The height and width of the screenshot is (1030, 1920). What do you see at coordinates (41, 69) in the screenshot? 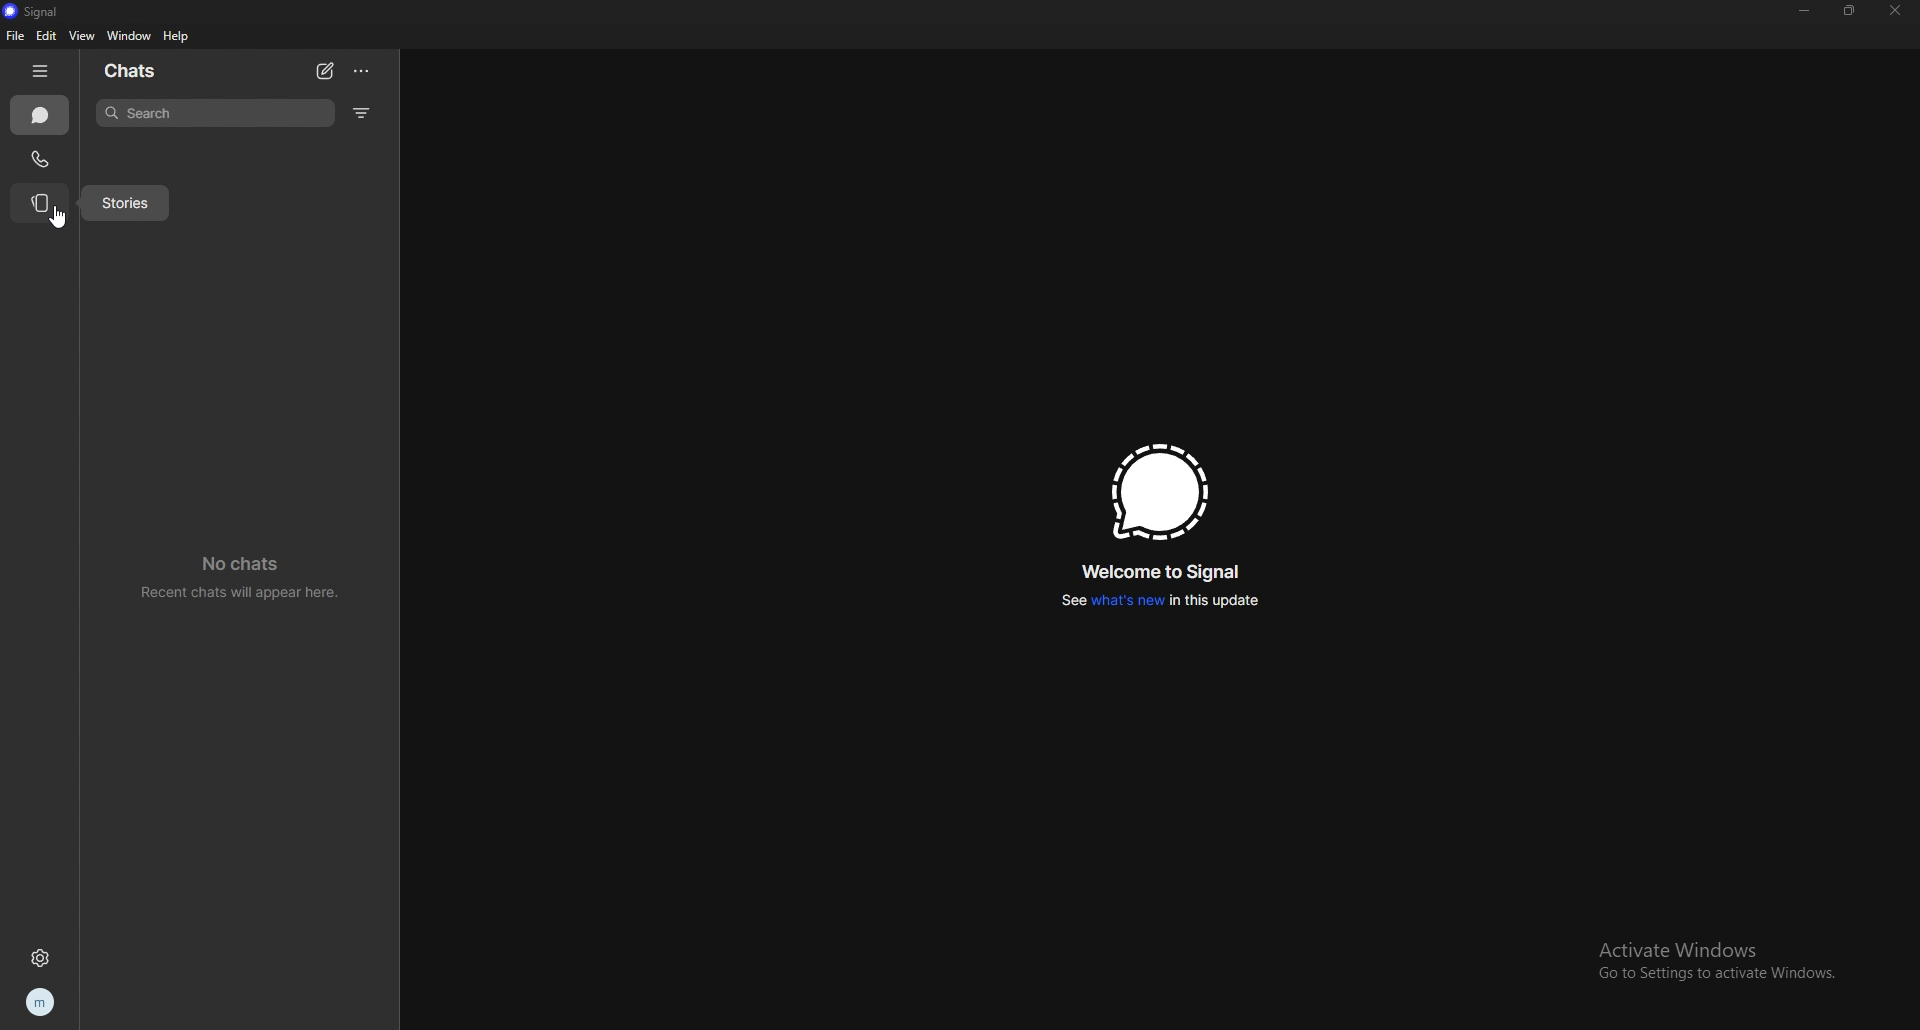
I see `hide tab` at bounding box center [41, 69].